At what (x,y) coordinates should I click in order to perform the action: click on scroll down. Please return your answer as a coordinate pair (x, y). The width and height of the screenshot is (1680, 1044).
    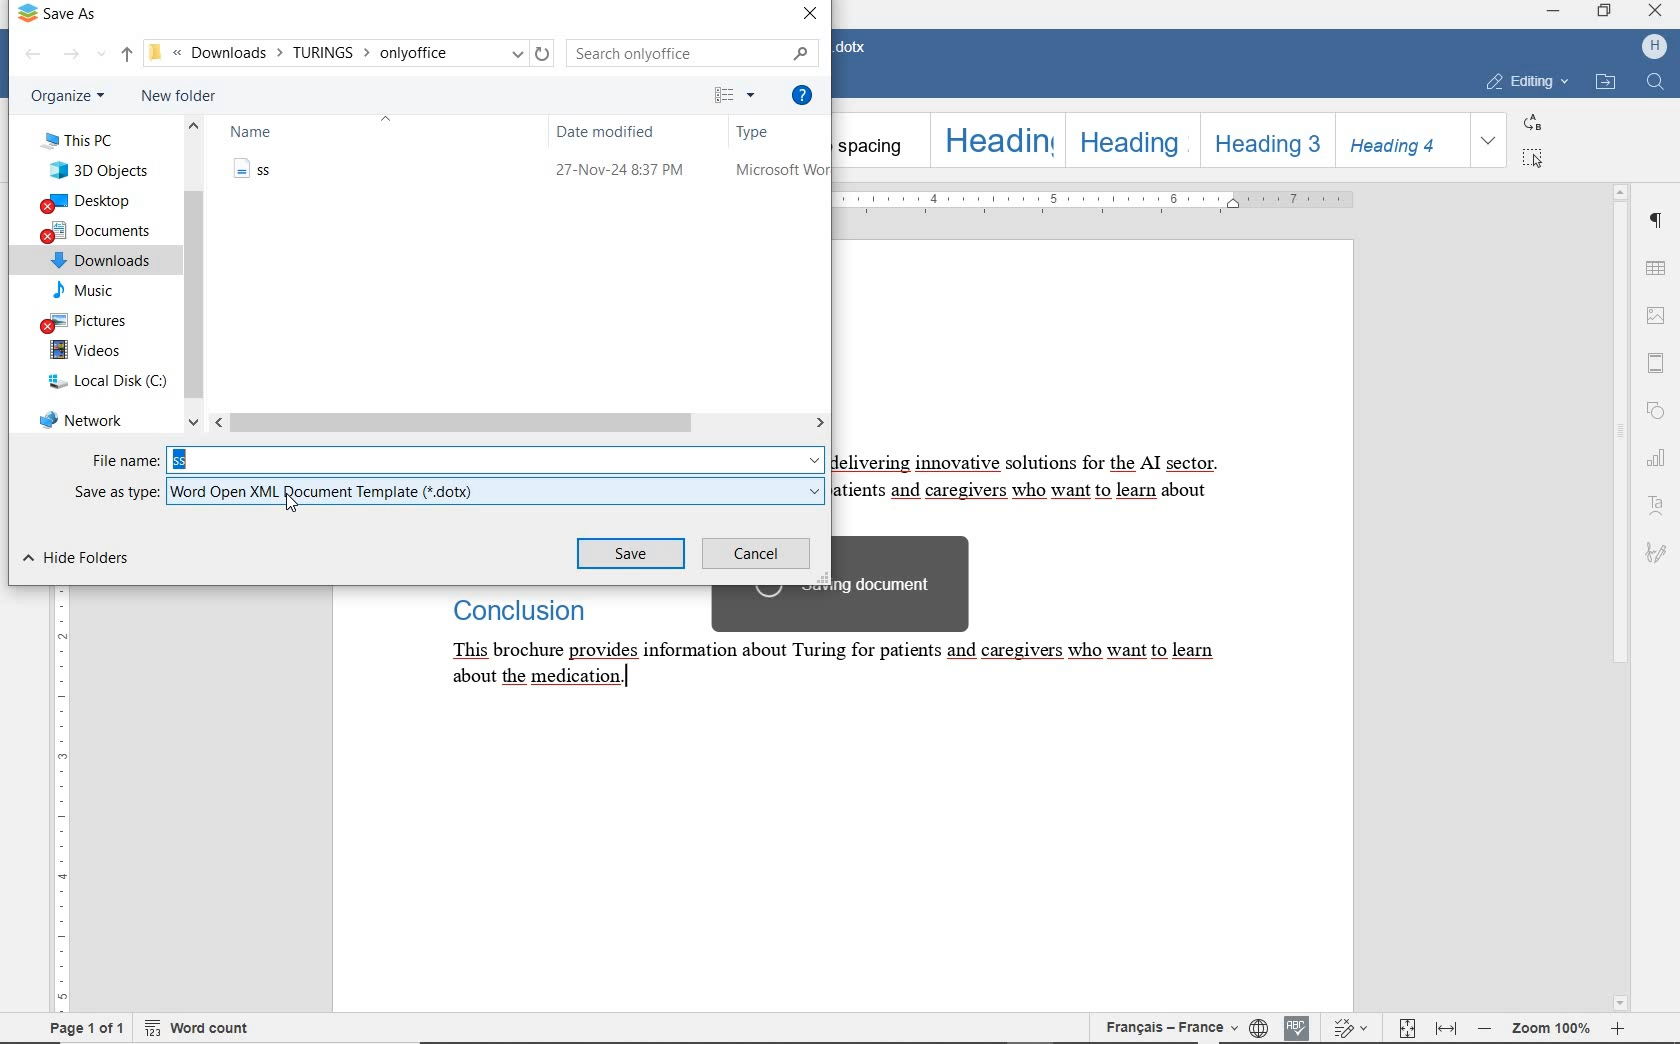
    Looking at the image, I should click on (1621, 1005).